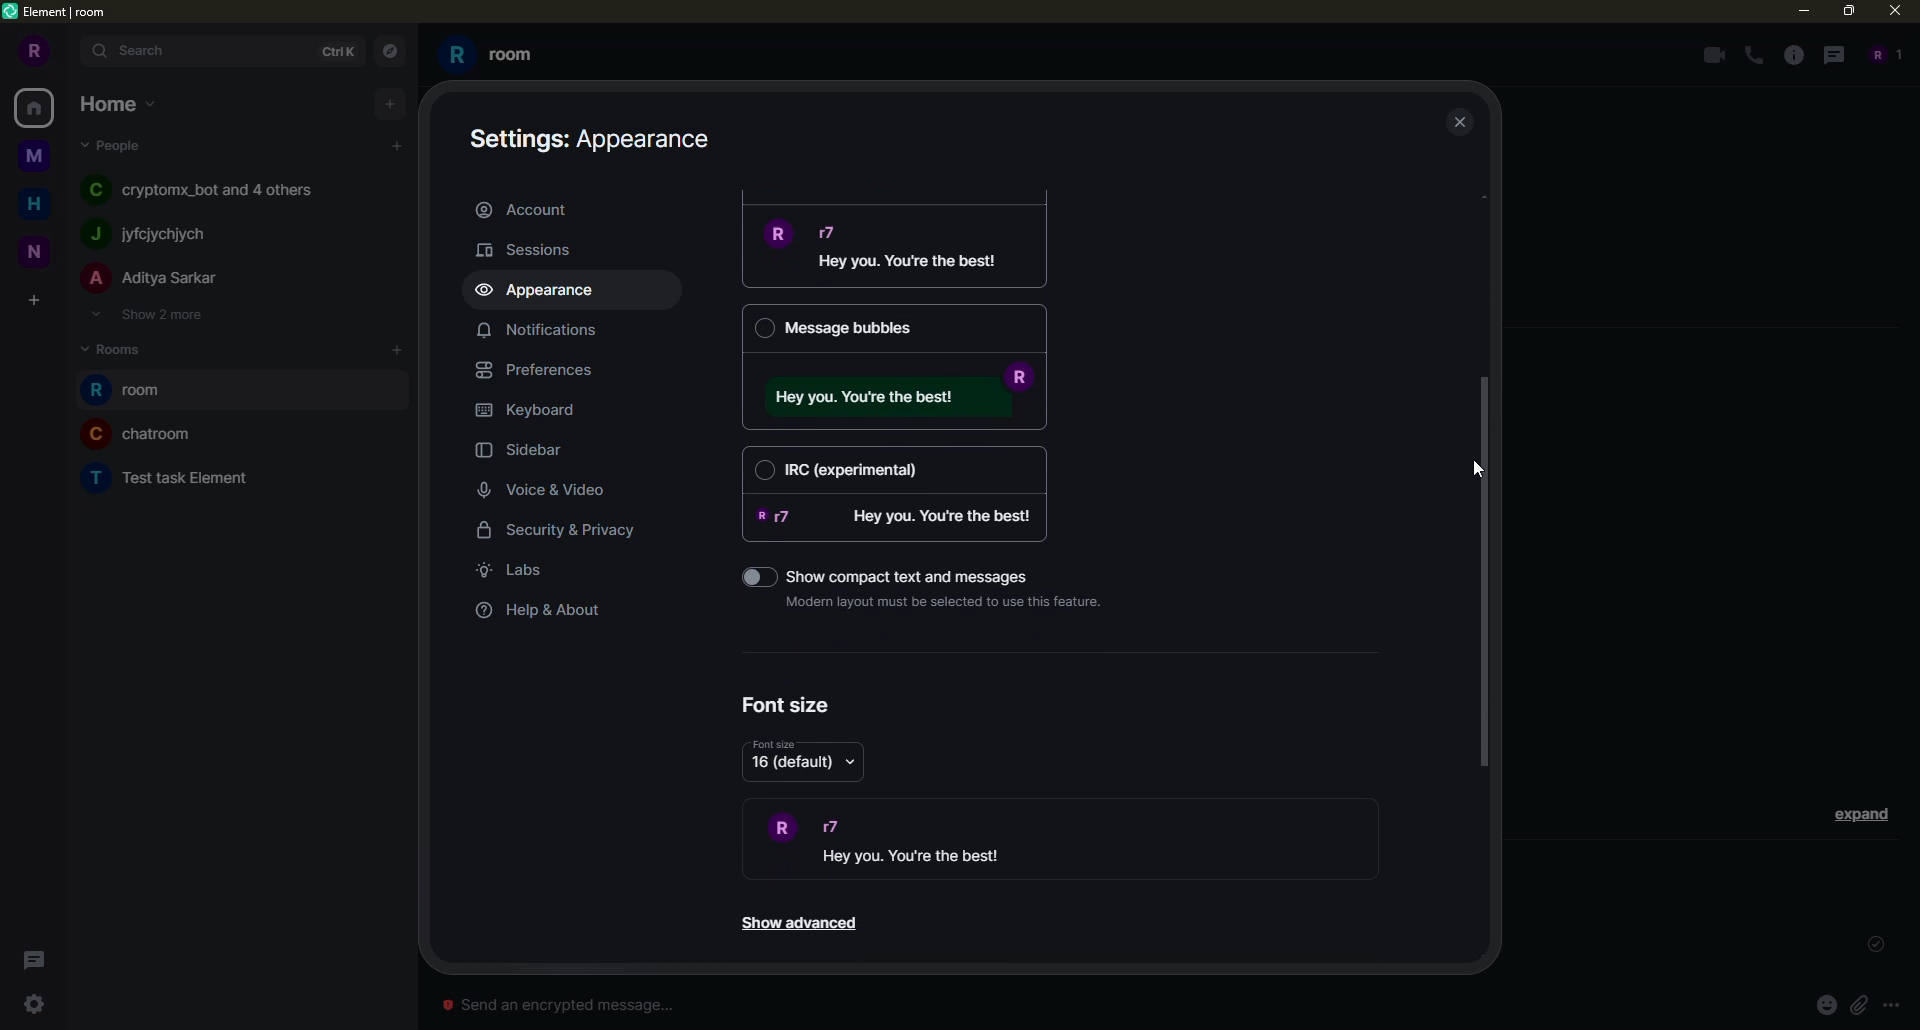 Image resolution: width=1920 pixels, height=1030 pixels. Describe the element at coordinates (30, 960) in the screenshot. I see `threads` at that location.